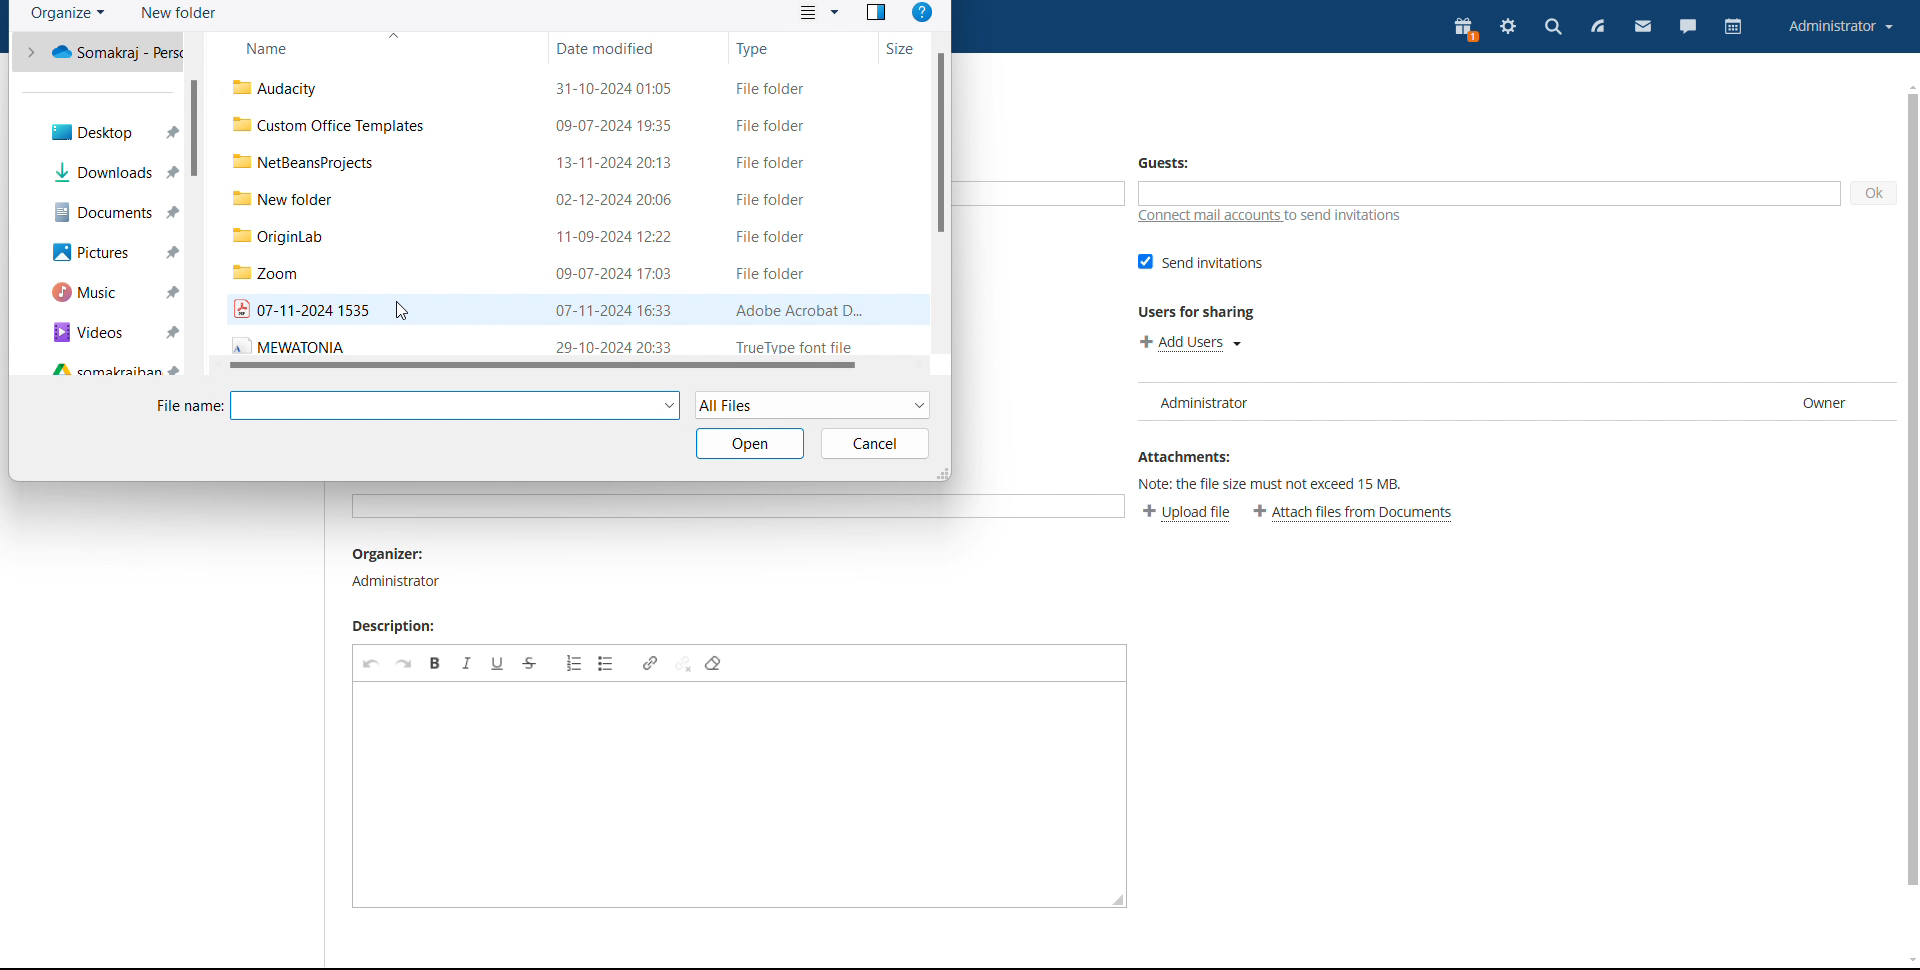  I want to click on , so click(551, 278).